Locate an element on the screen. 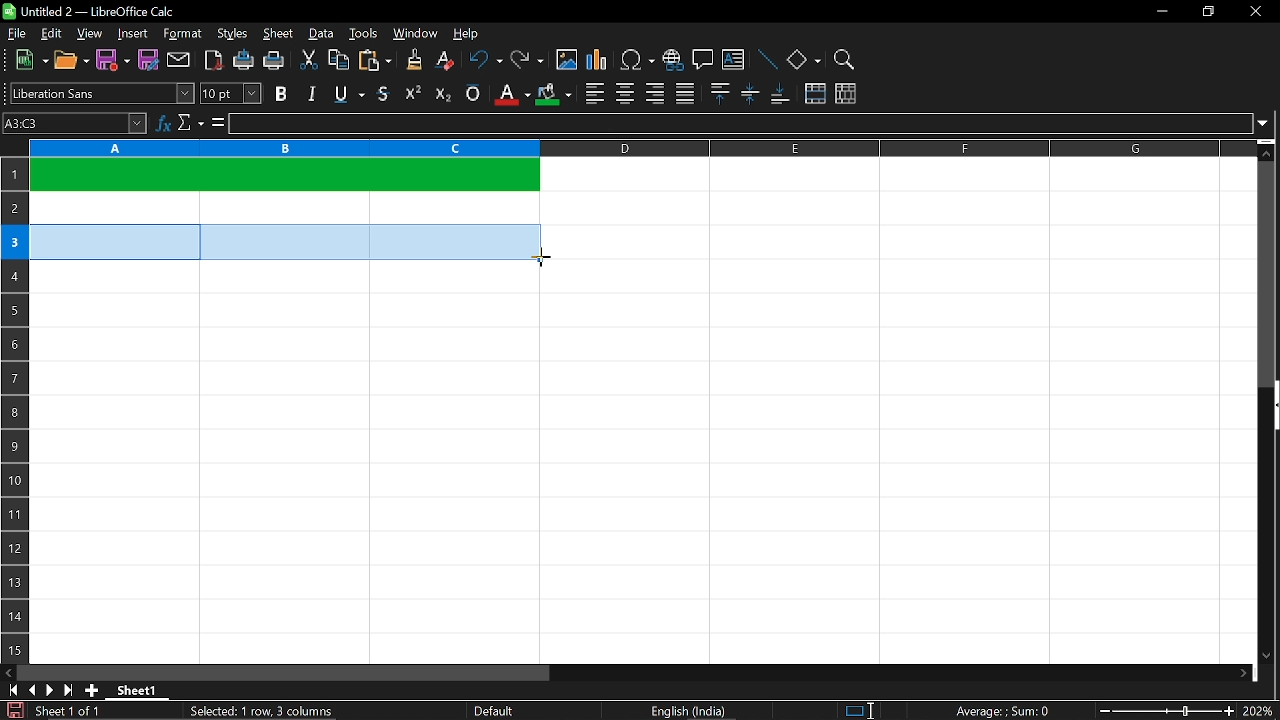 The image size is (1280, 720). export as pdf is located at coordinates (210, 60).